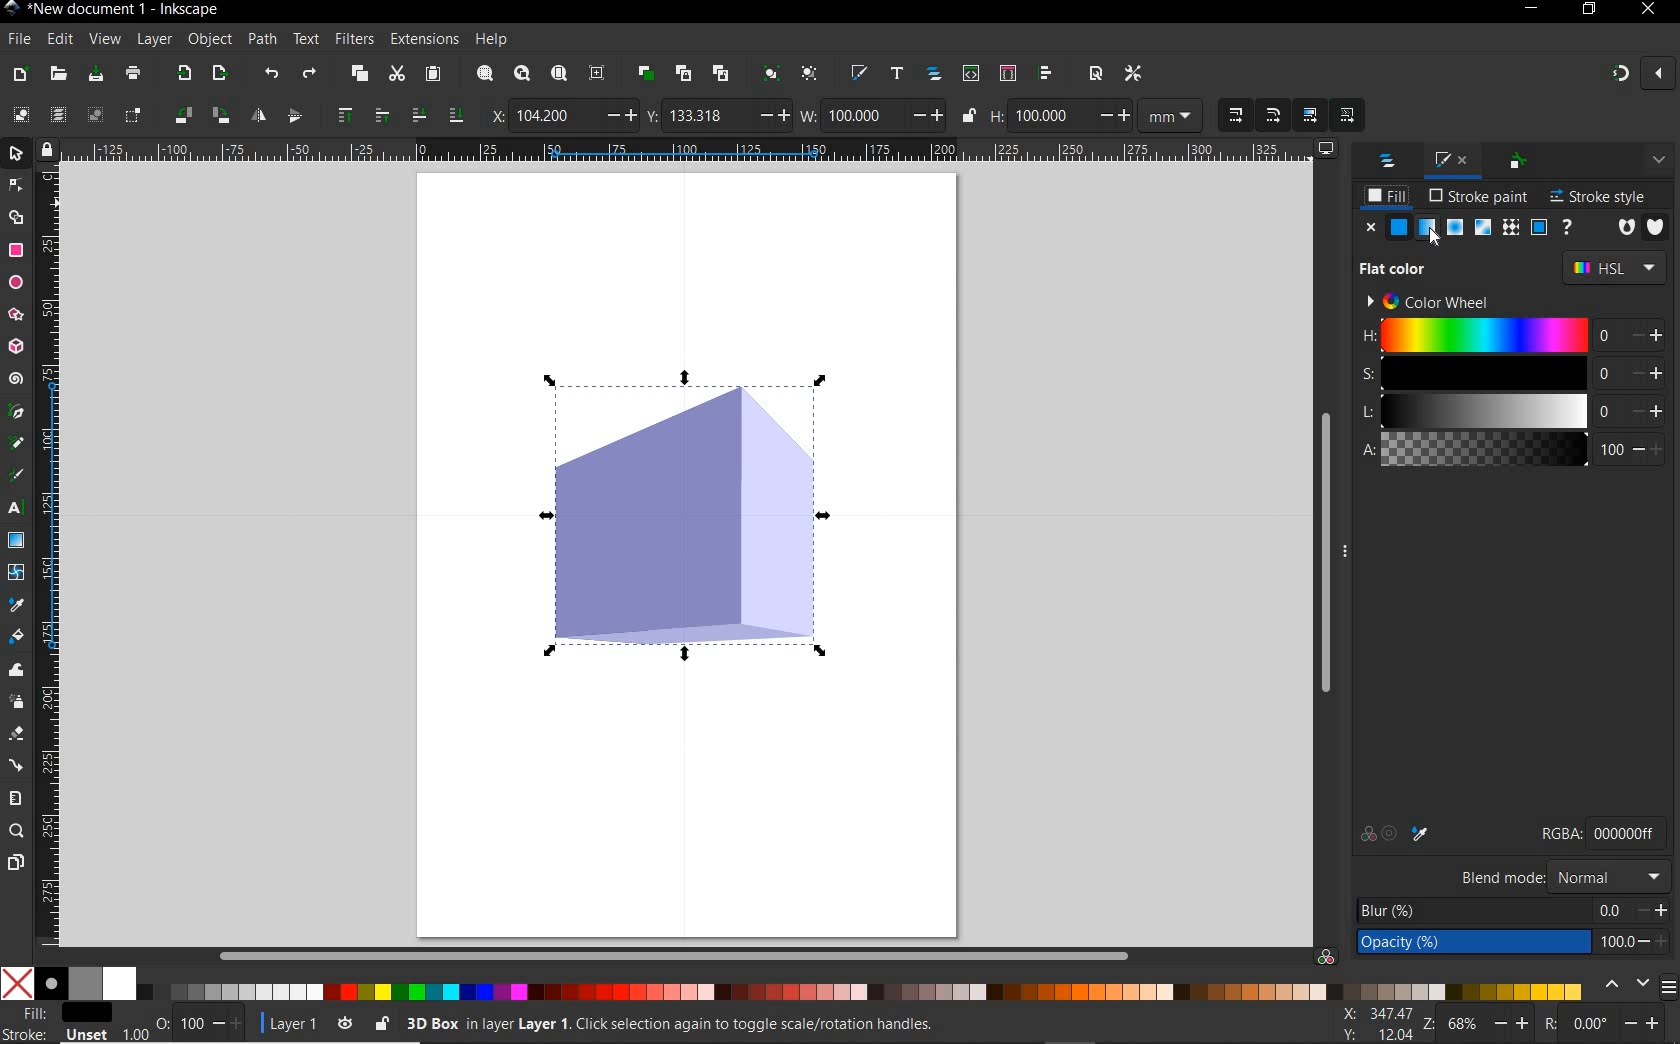 This screenshot has width=1680, height=1044. I want to click on OPEN PREFERENCES, so click(1133, 75).